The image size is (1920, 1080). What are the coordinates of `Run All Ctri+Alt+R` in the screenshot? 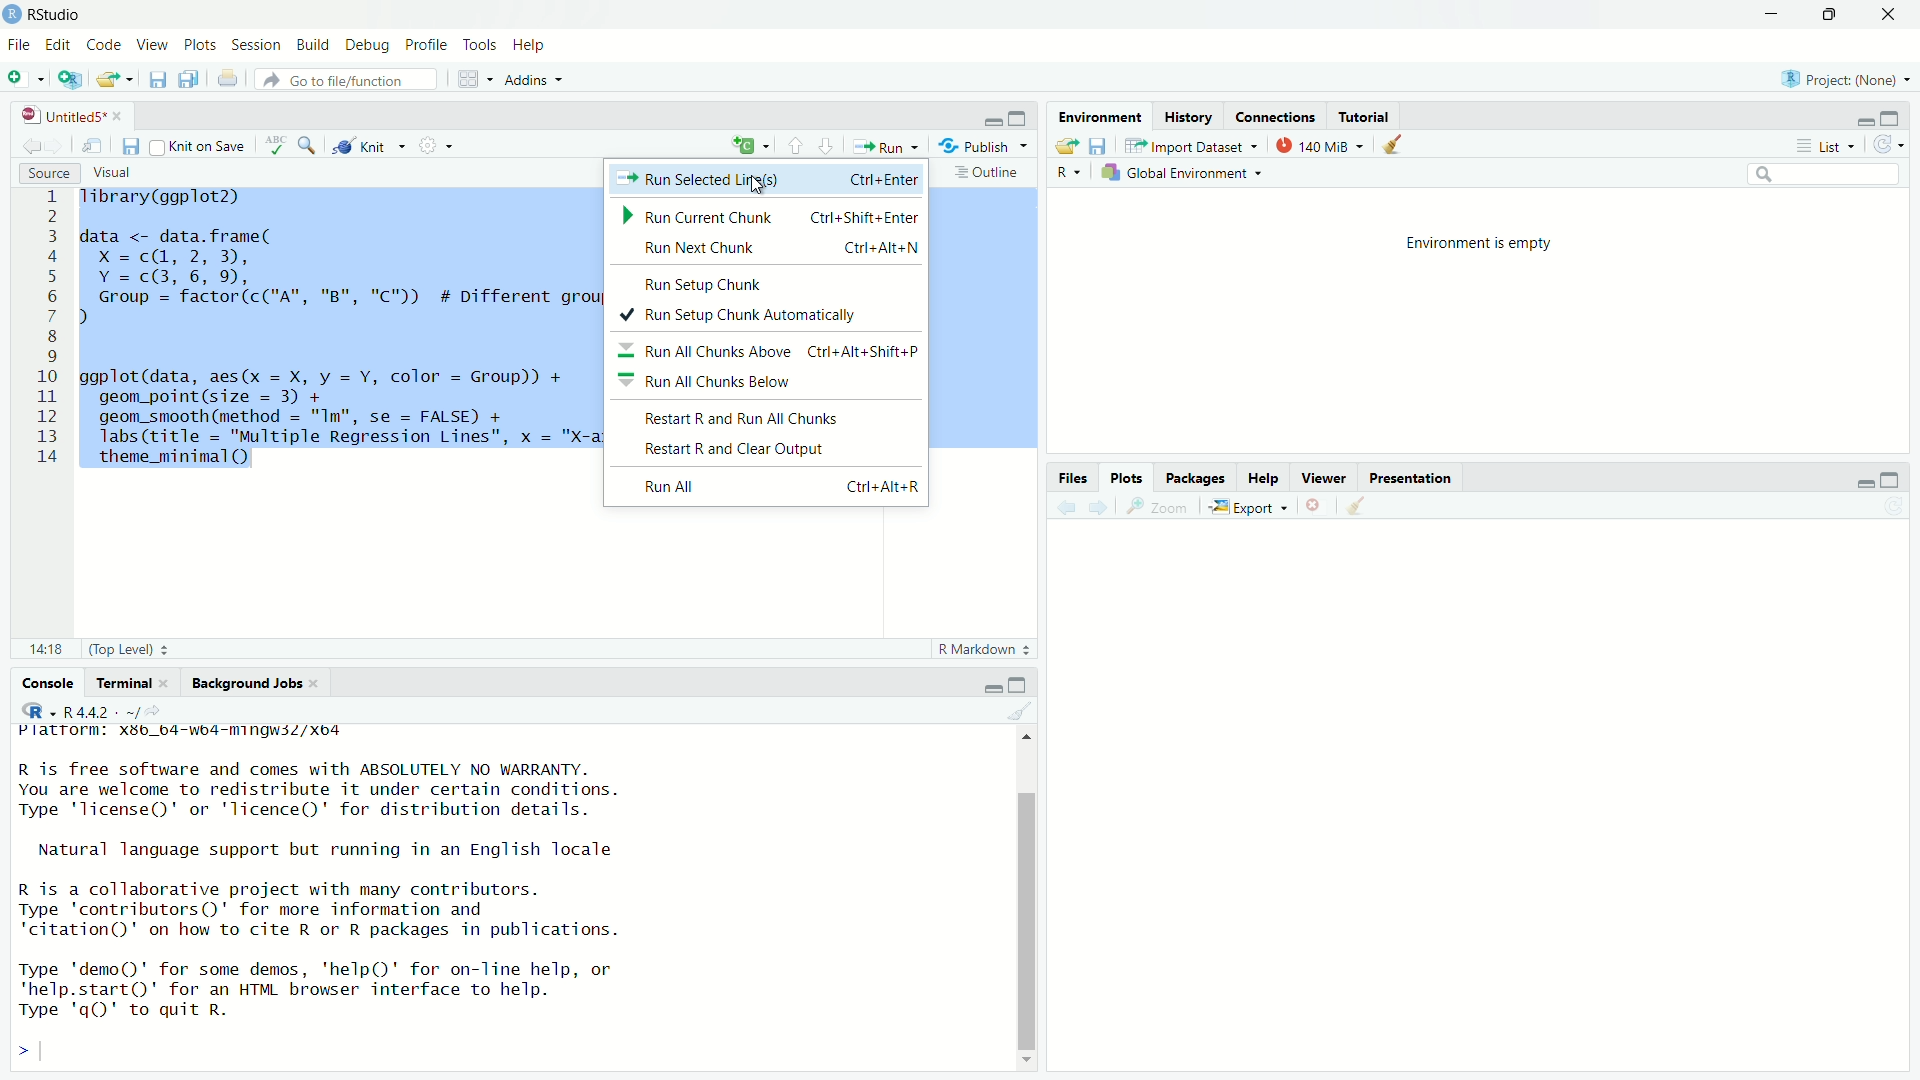 It's located at (785, 487).